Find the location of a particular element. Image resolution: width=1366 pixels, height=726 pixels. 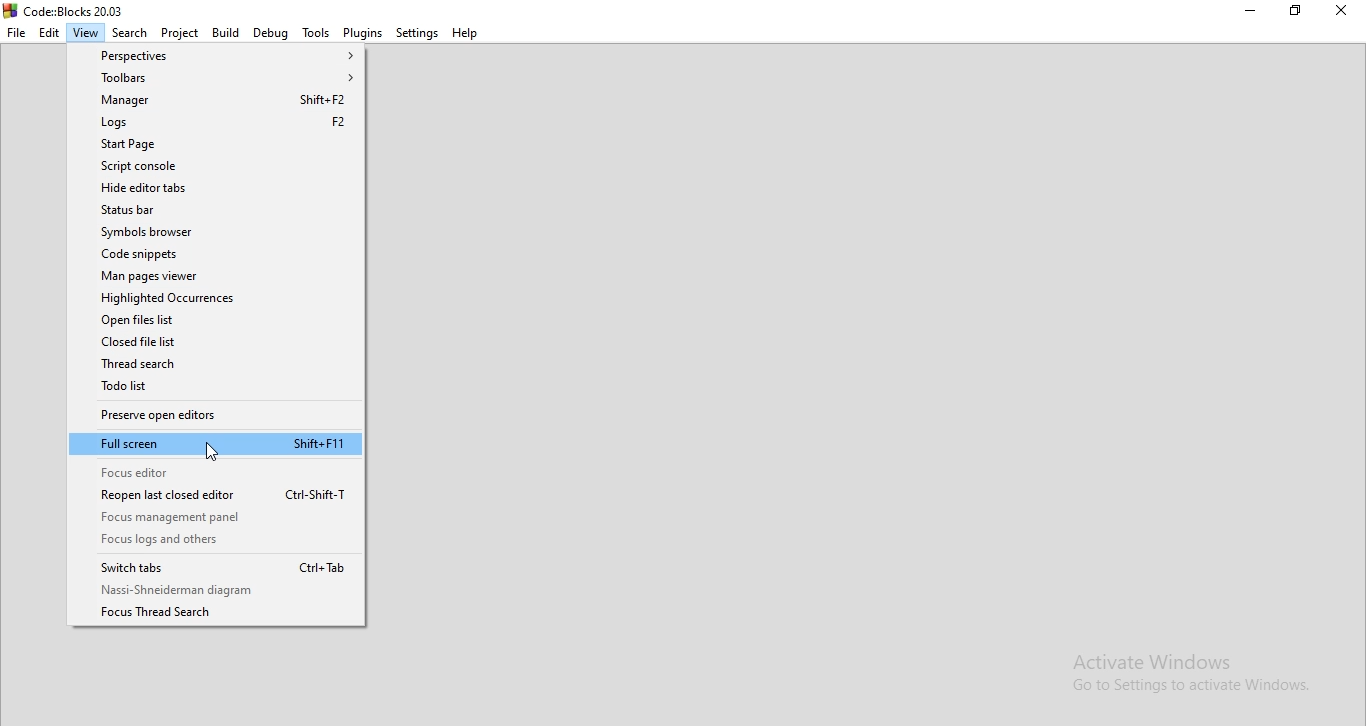

Tools  is located at coordinates (316, 31).